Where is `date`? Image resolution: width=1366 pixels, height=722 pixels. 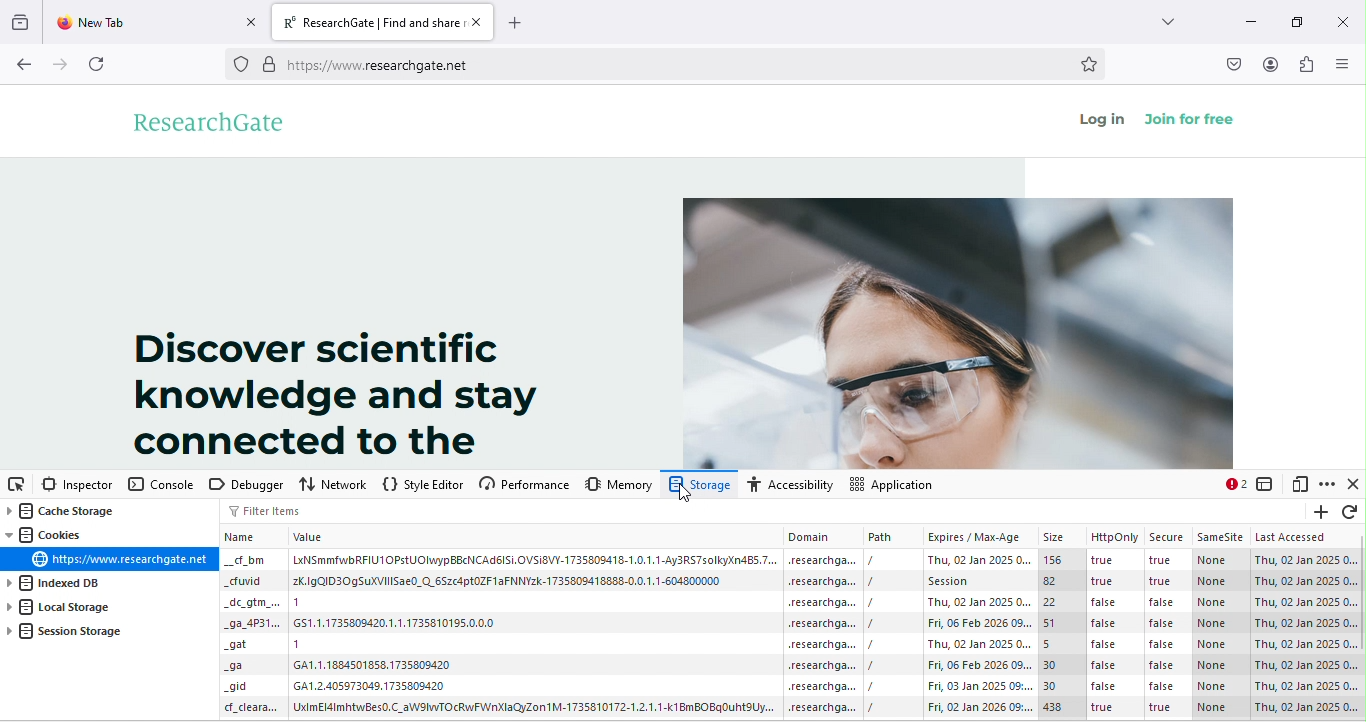
date is located at coordinates (980, 687).